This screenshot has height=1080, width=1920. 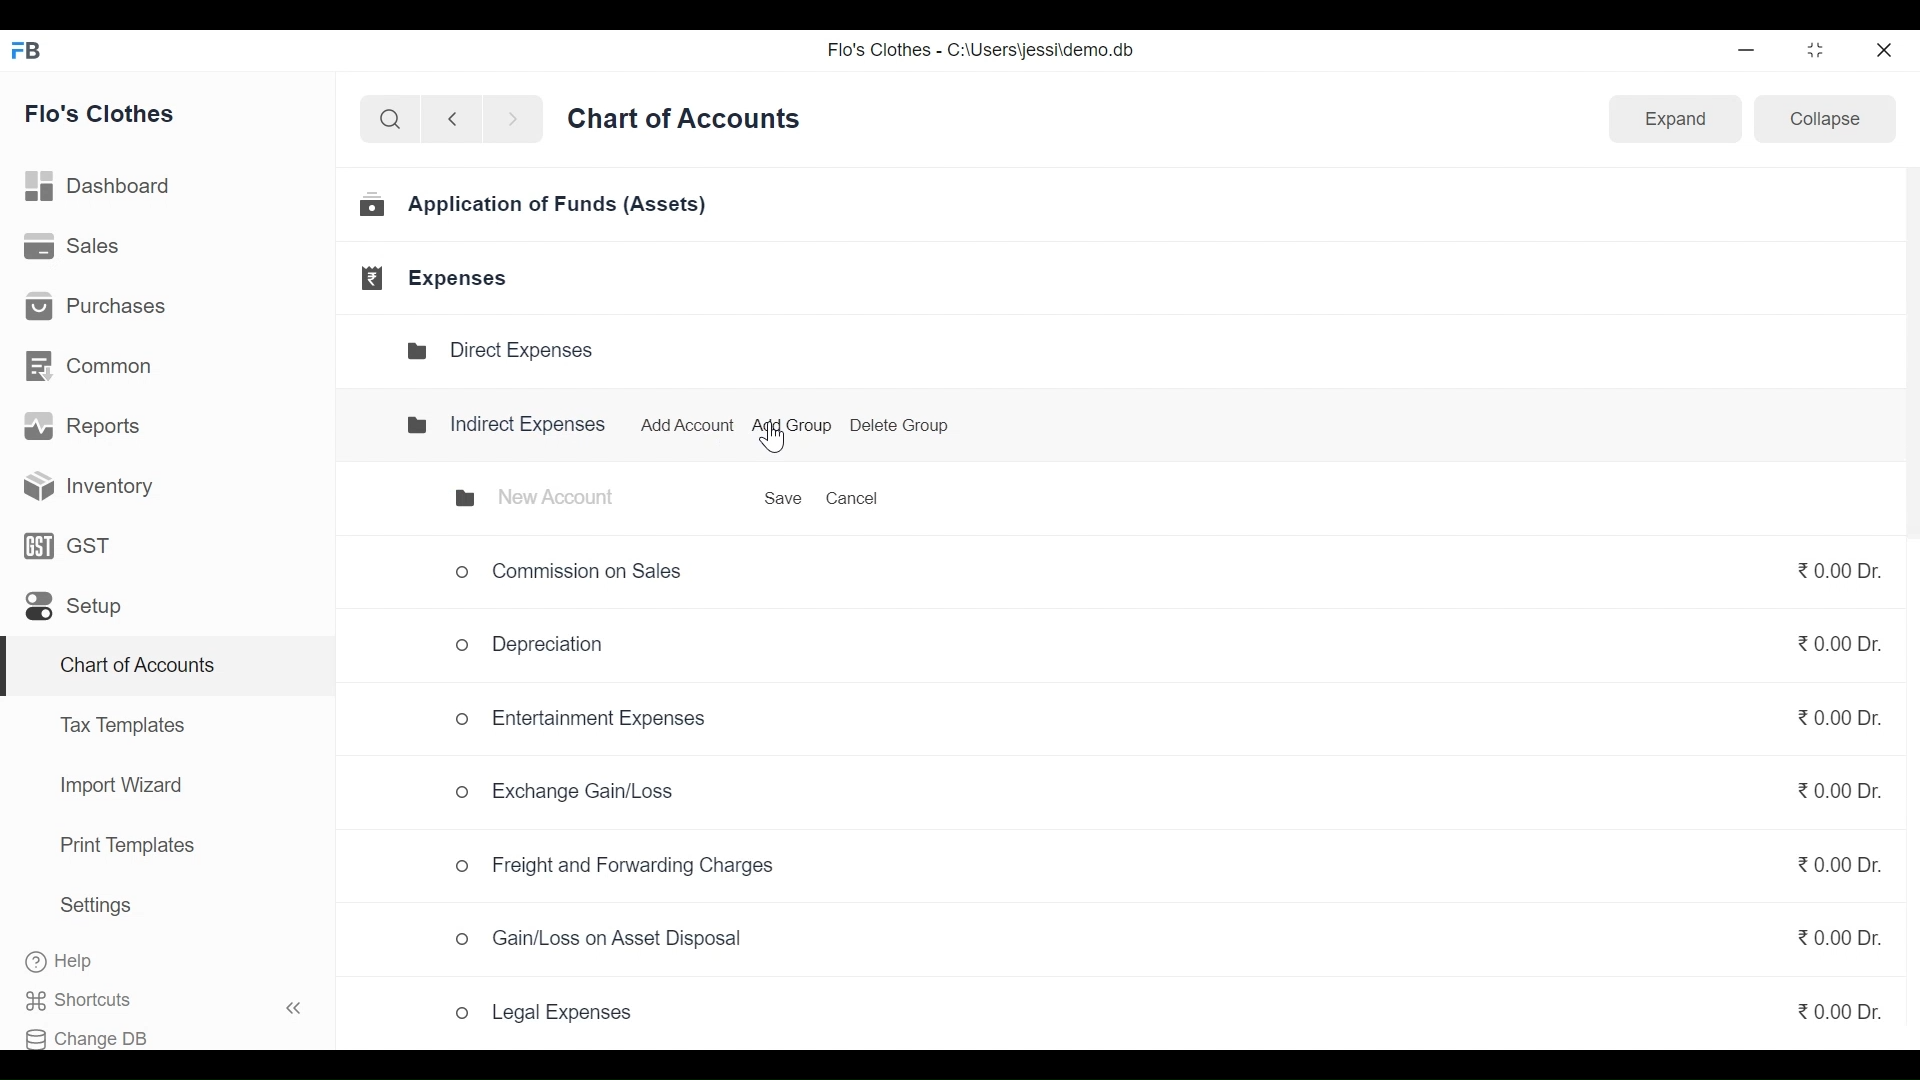 What do you see at coordinates (107, 186) in the screenshot?
I see `Dashboard` at bounding box center [107, 186].